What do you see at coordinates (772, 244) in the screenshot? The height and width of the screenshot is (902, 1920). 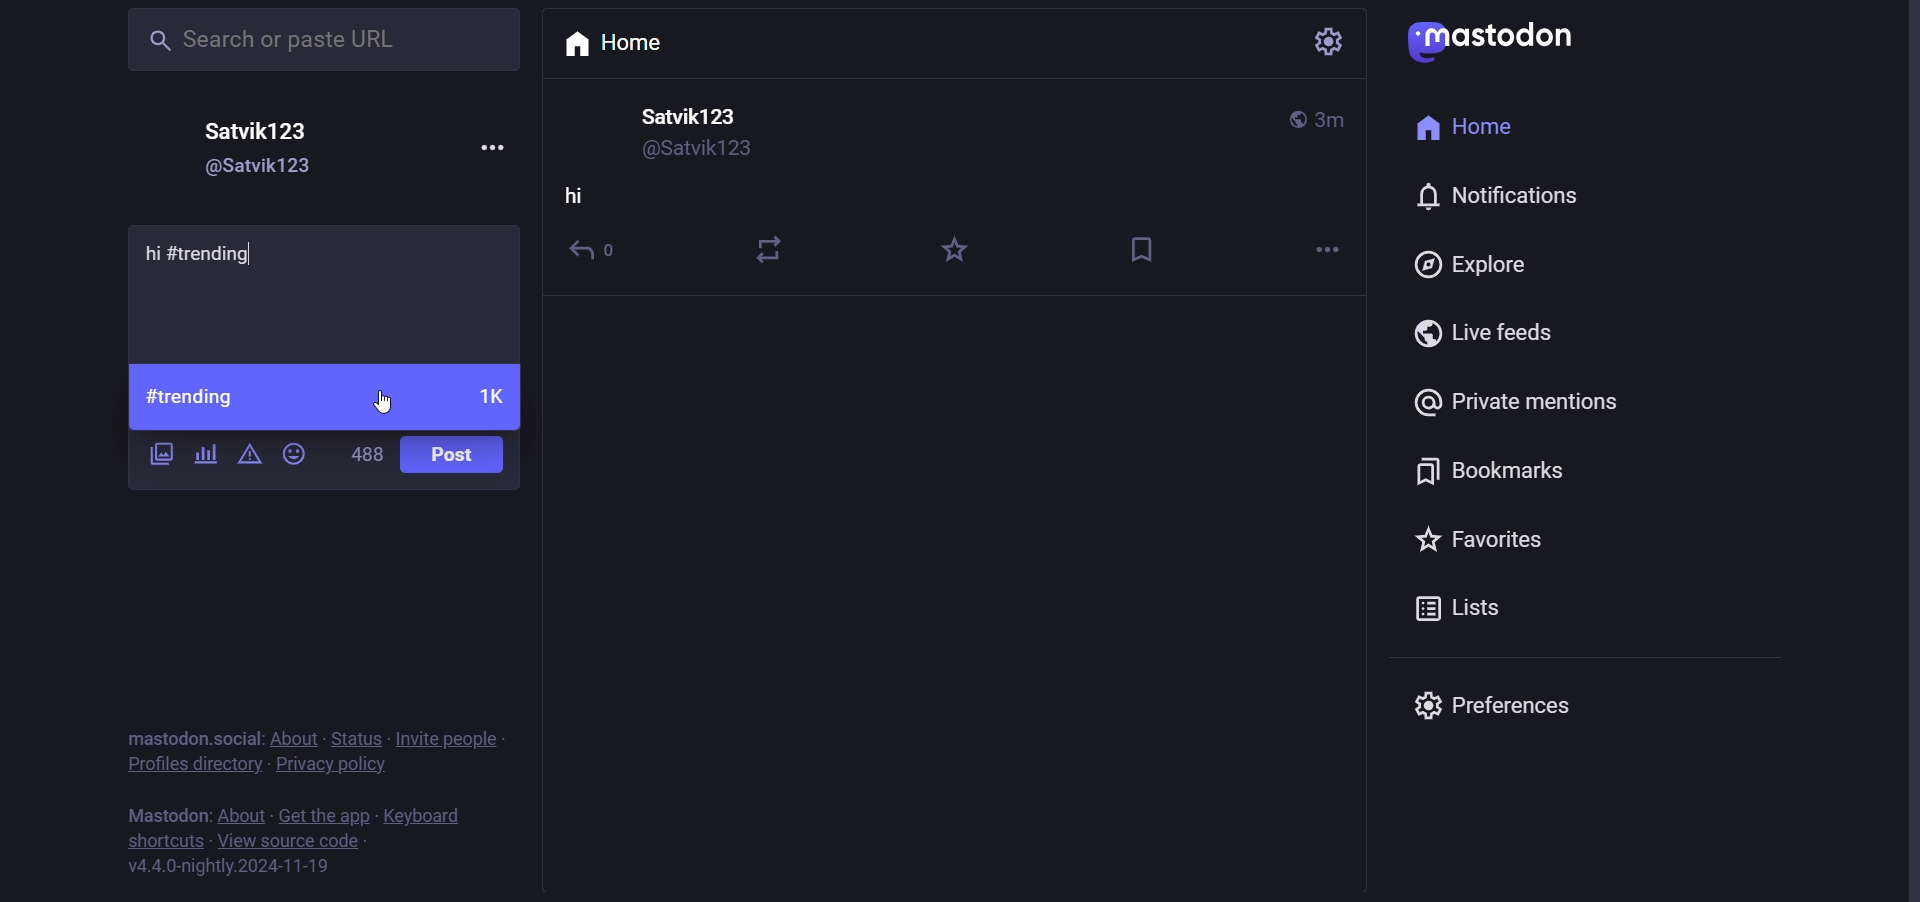 I see `boost` at bounding box center [772, 244].